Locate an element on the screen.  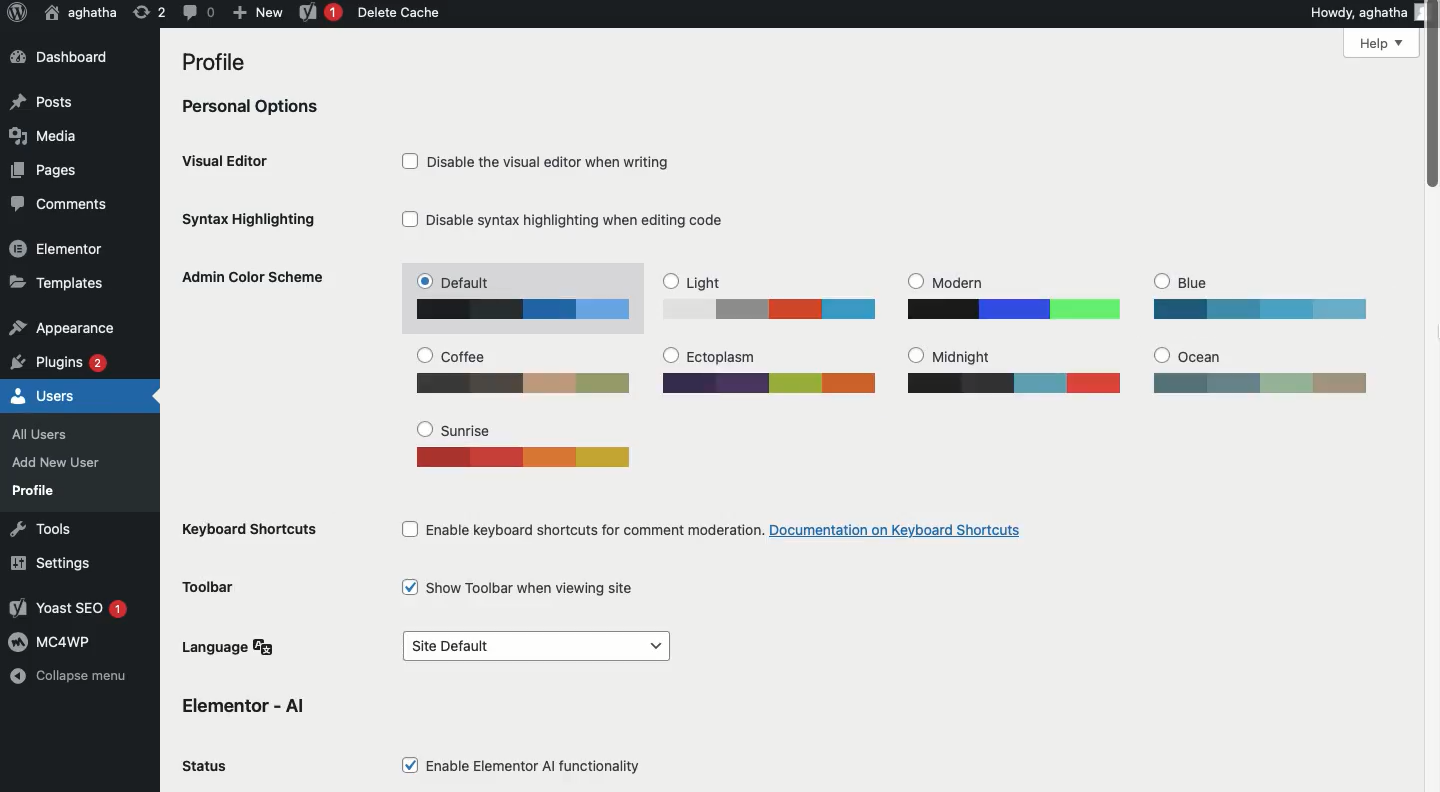
MC4WP is located at coordinates (54, 640).